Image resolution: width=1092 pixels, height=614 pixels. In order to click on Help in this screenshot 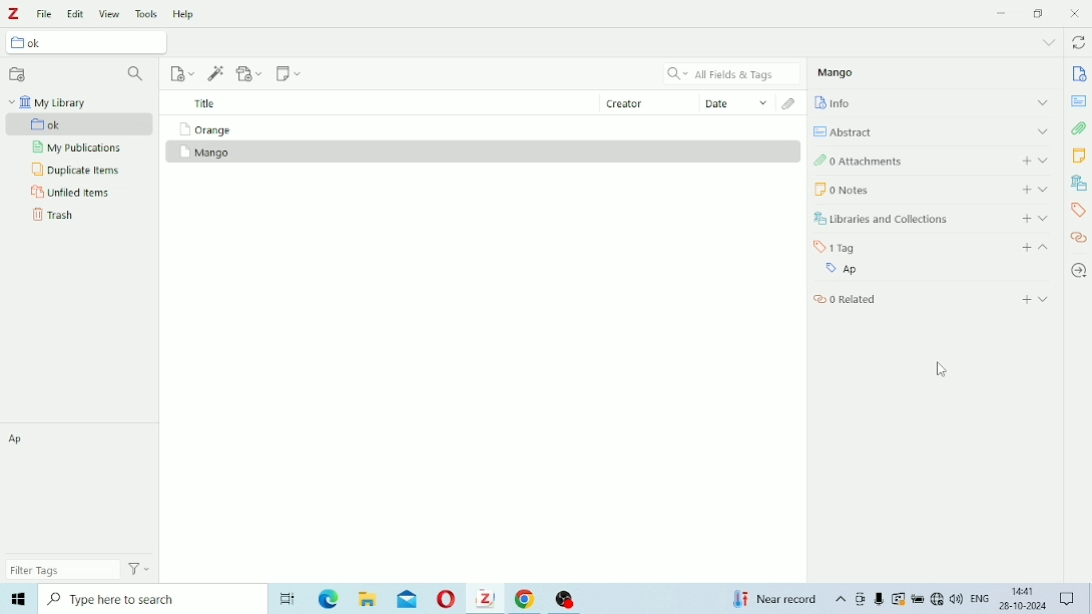, I will do `click(184, 14)`.